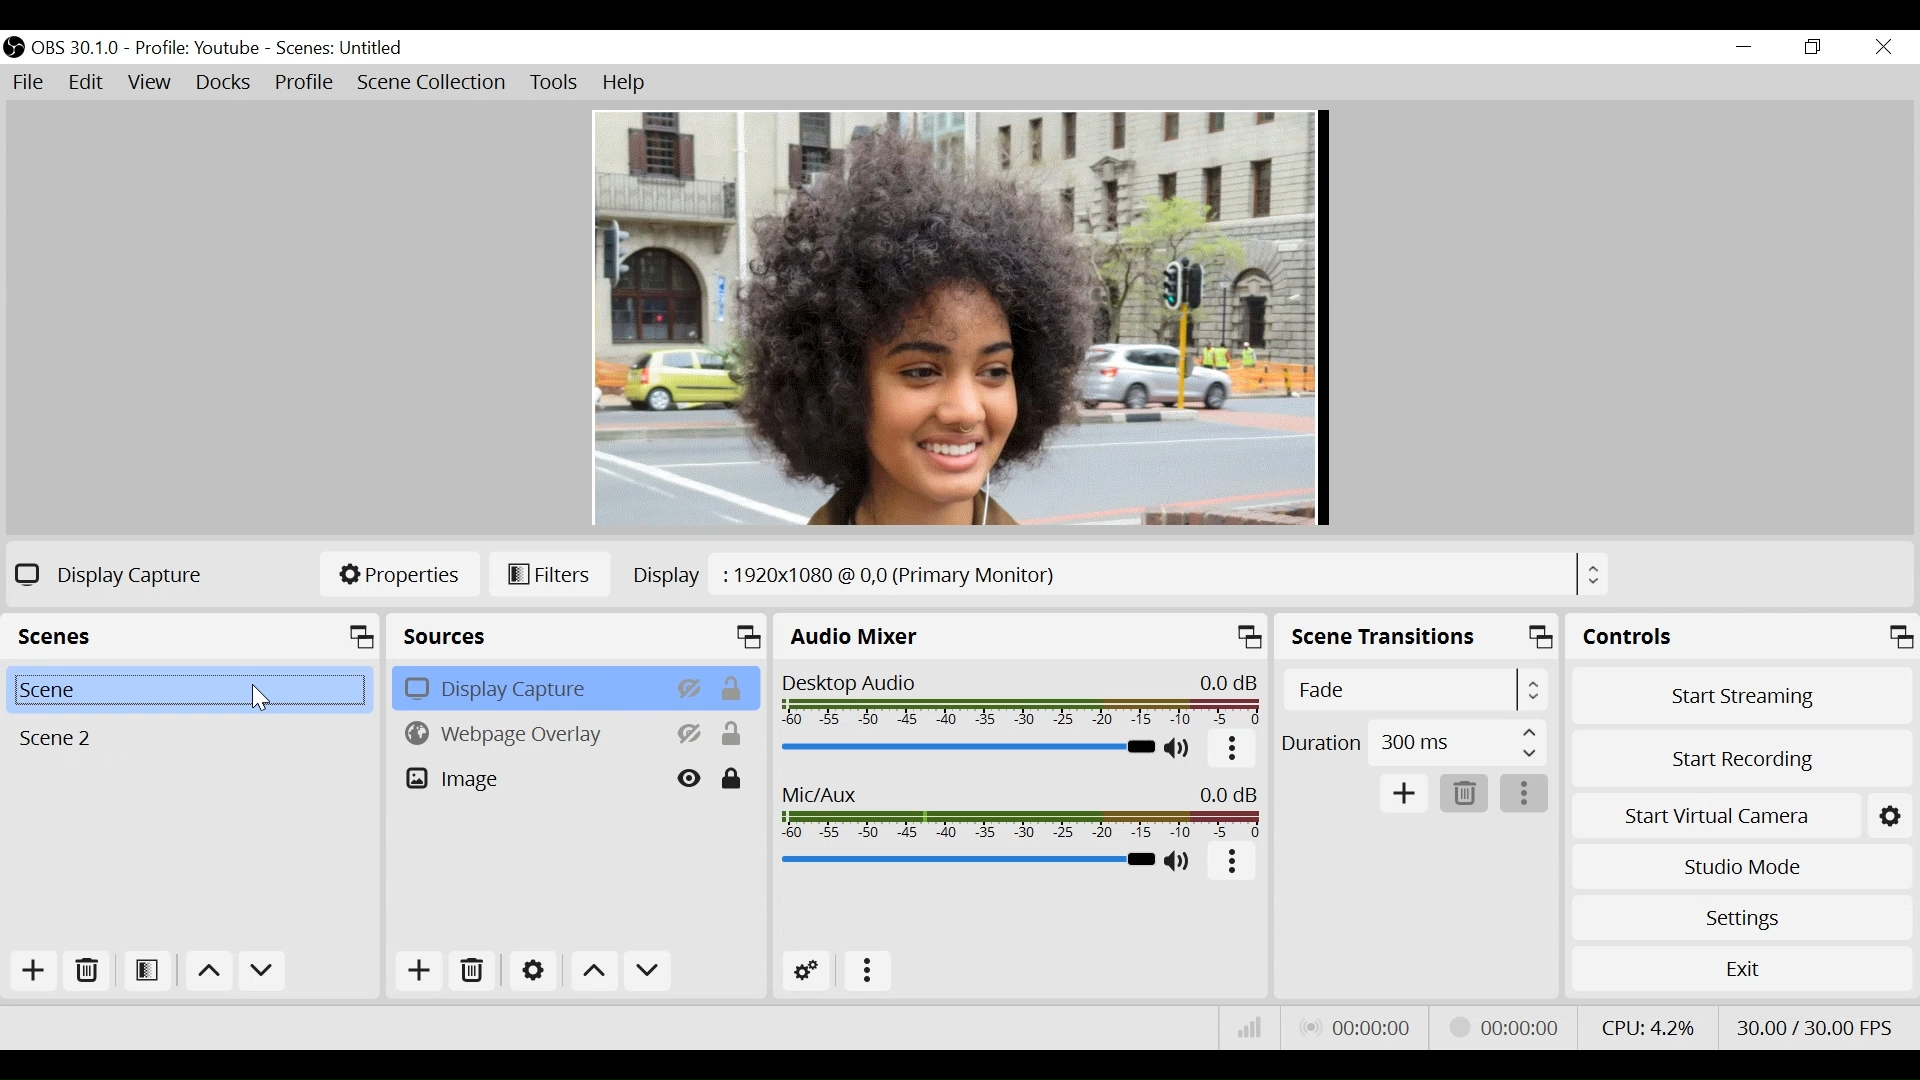 This screenshot has width=1920, height=1080. What do you see at coordinates (1889, 816) in the screenshot?
I see `Settings` at bounding box center [1889, 816].